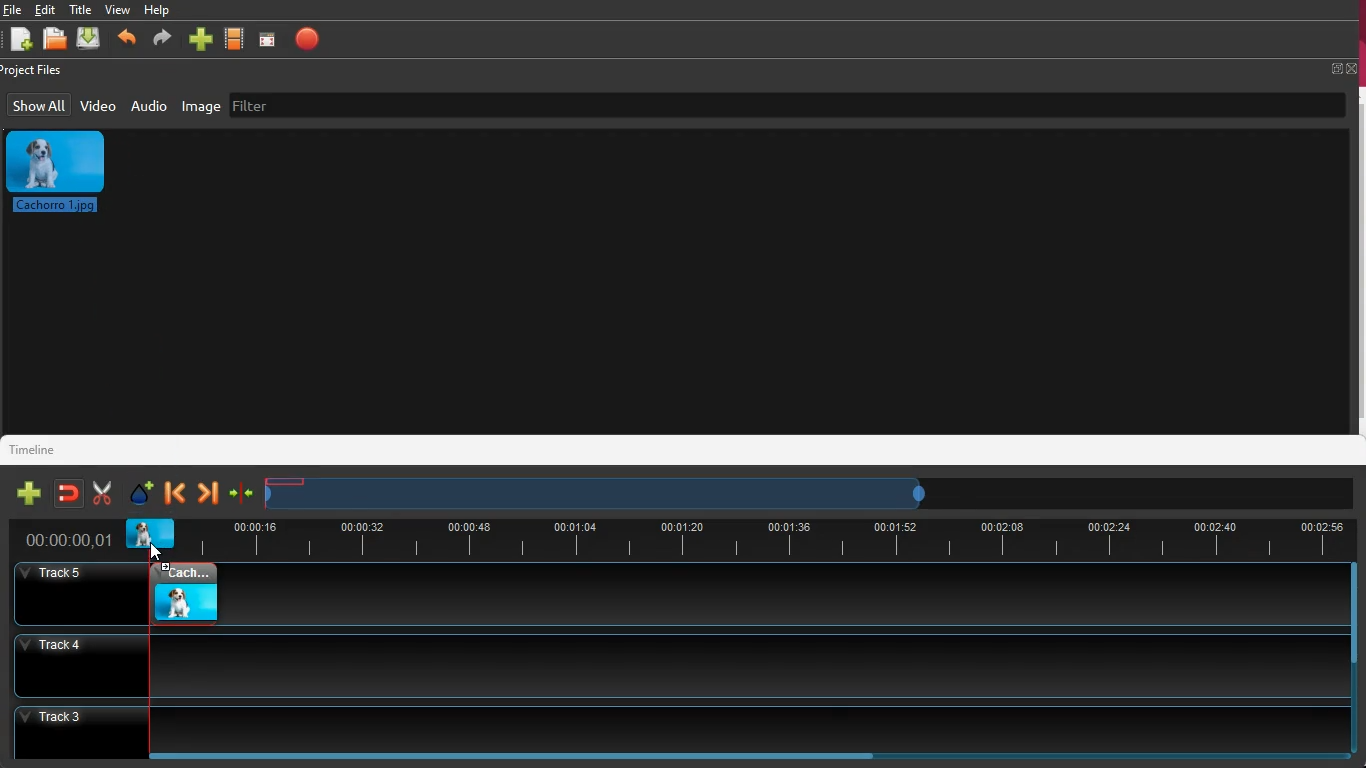 The image size is (1366, 768). What do you see at coordinates (61, 594) in the screenshot?
I see `` at bounding box center [61, 594].